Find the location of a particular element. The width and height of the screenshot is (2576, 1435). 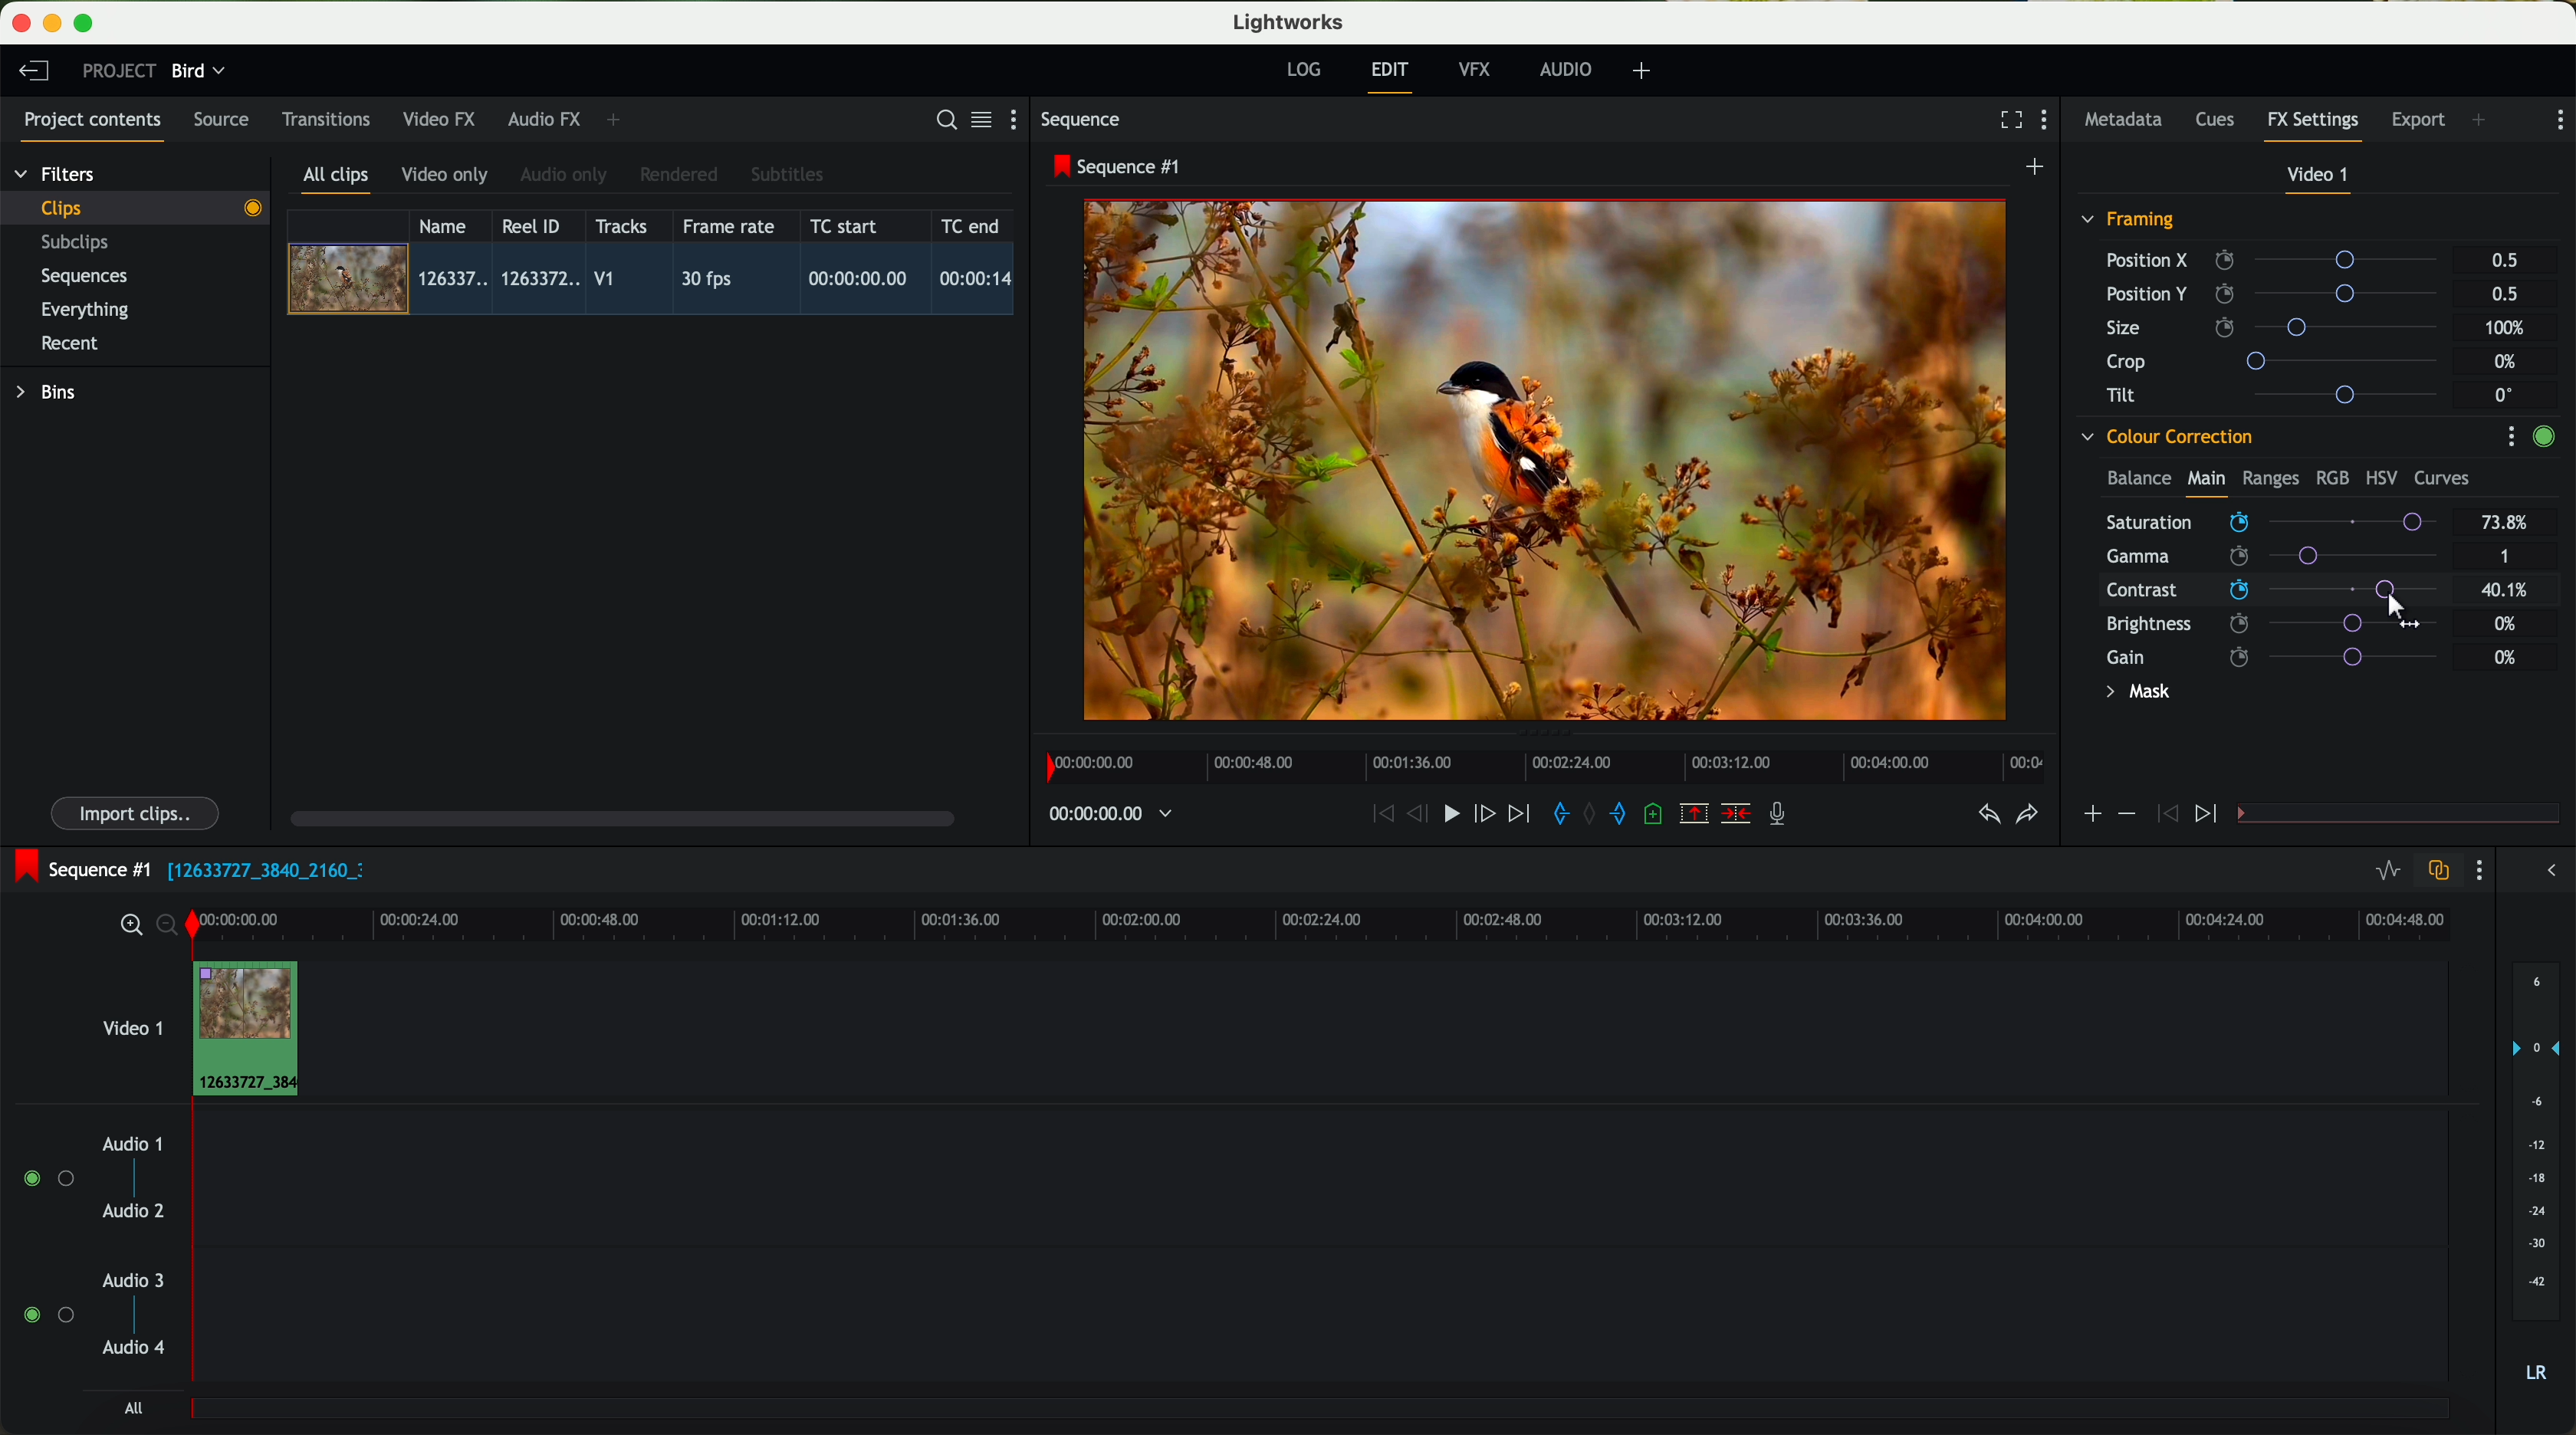

video only is located at coordinates (444, 176).